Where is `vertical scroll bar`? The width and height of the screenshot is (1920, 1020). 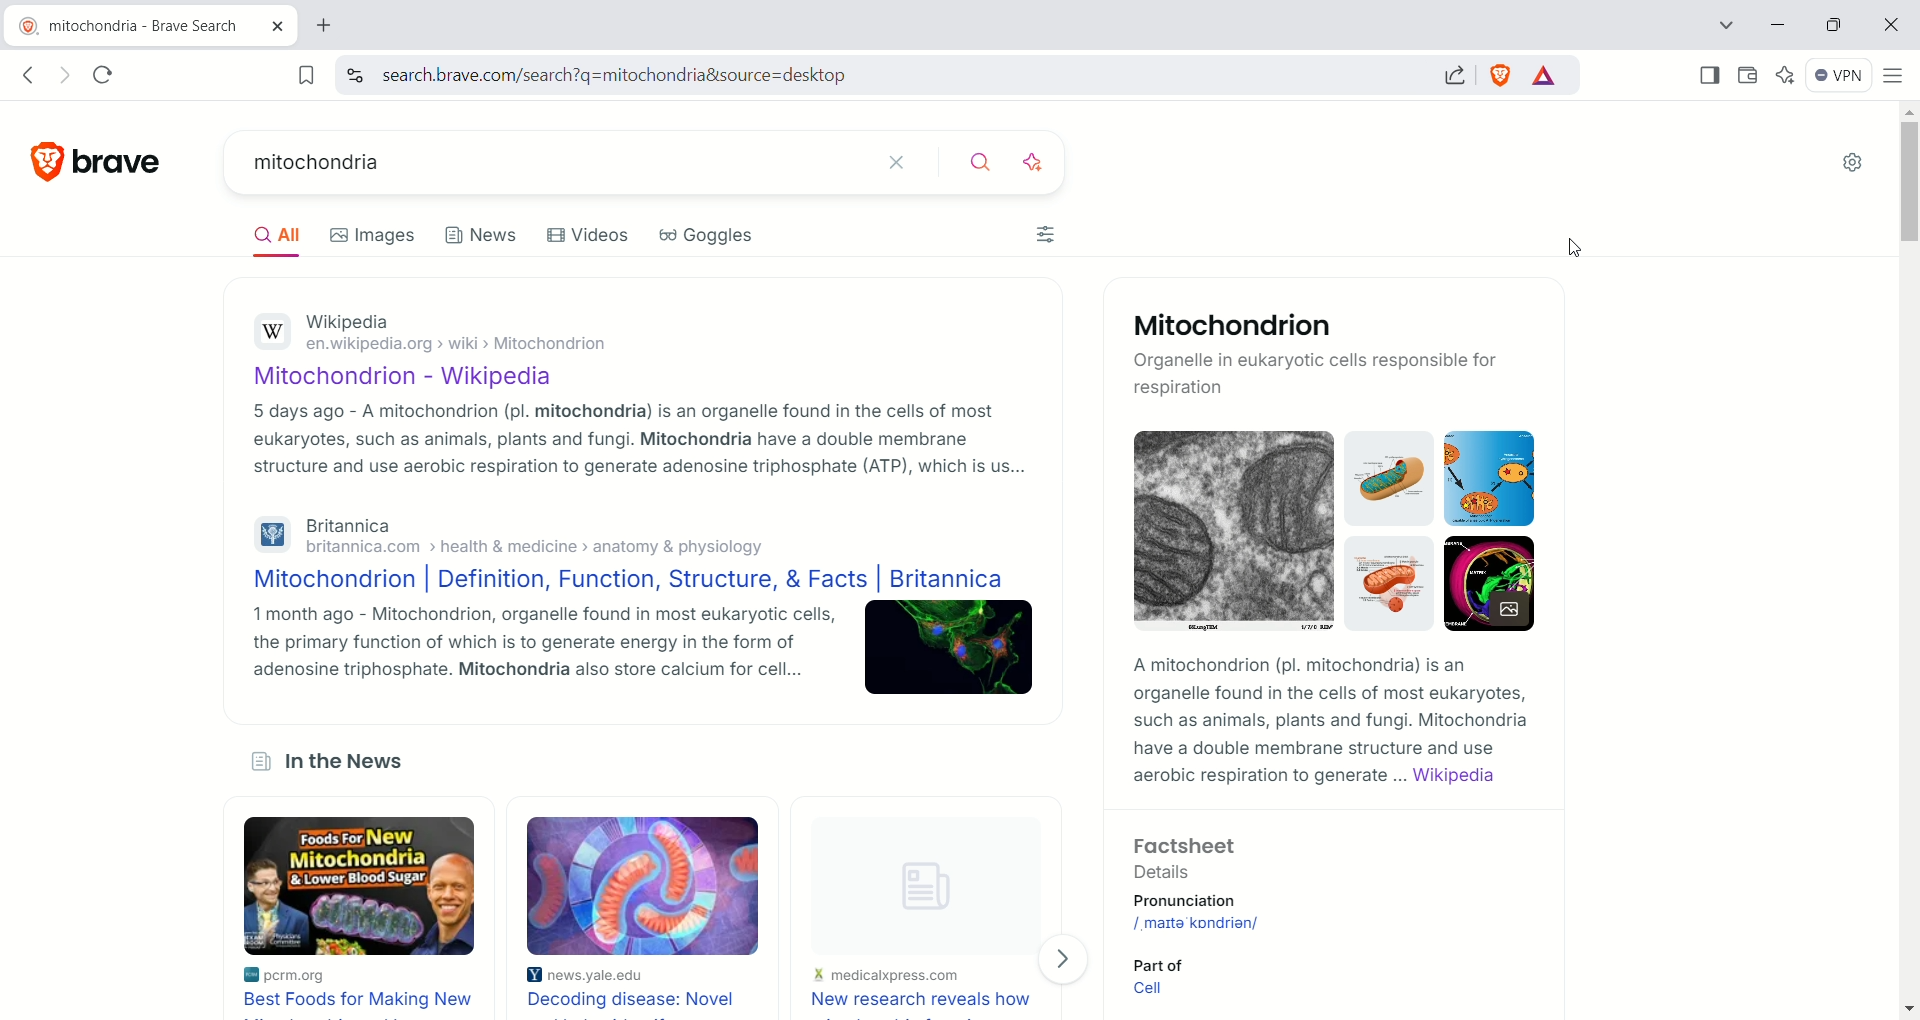
vertical scroll bar is located at coordinates (1908, 562).